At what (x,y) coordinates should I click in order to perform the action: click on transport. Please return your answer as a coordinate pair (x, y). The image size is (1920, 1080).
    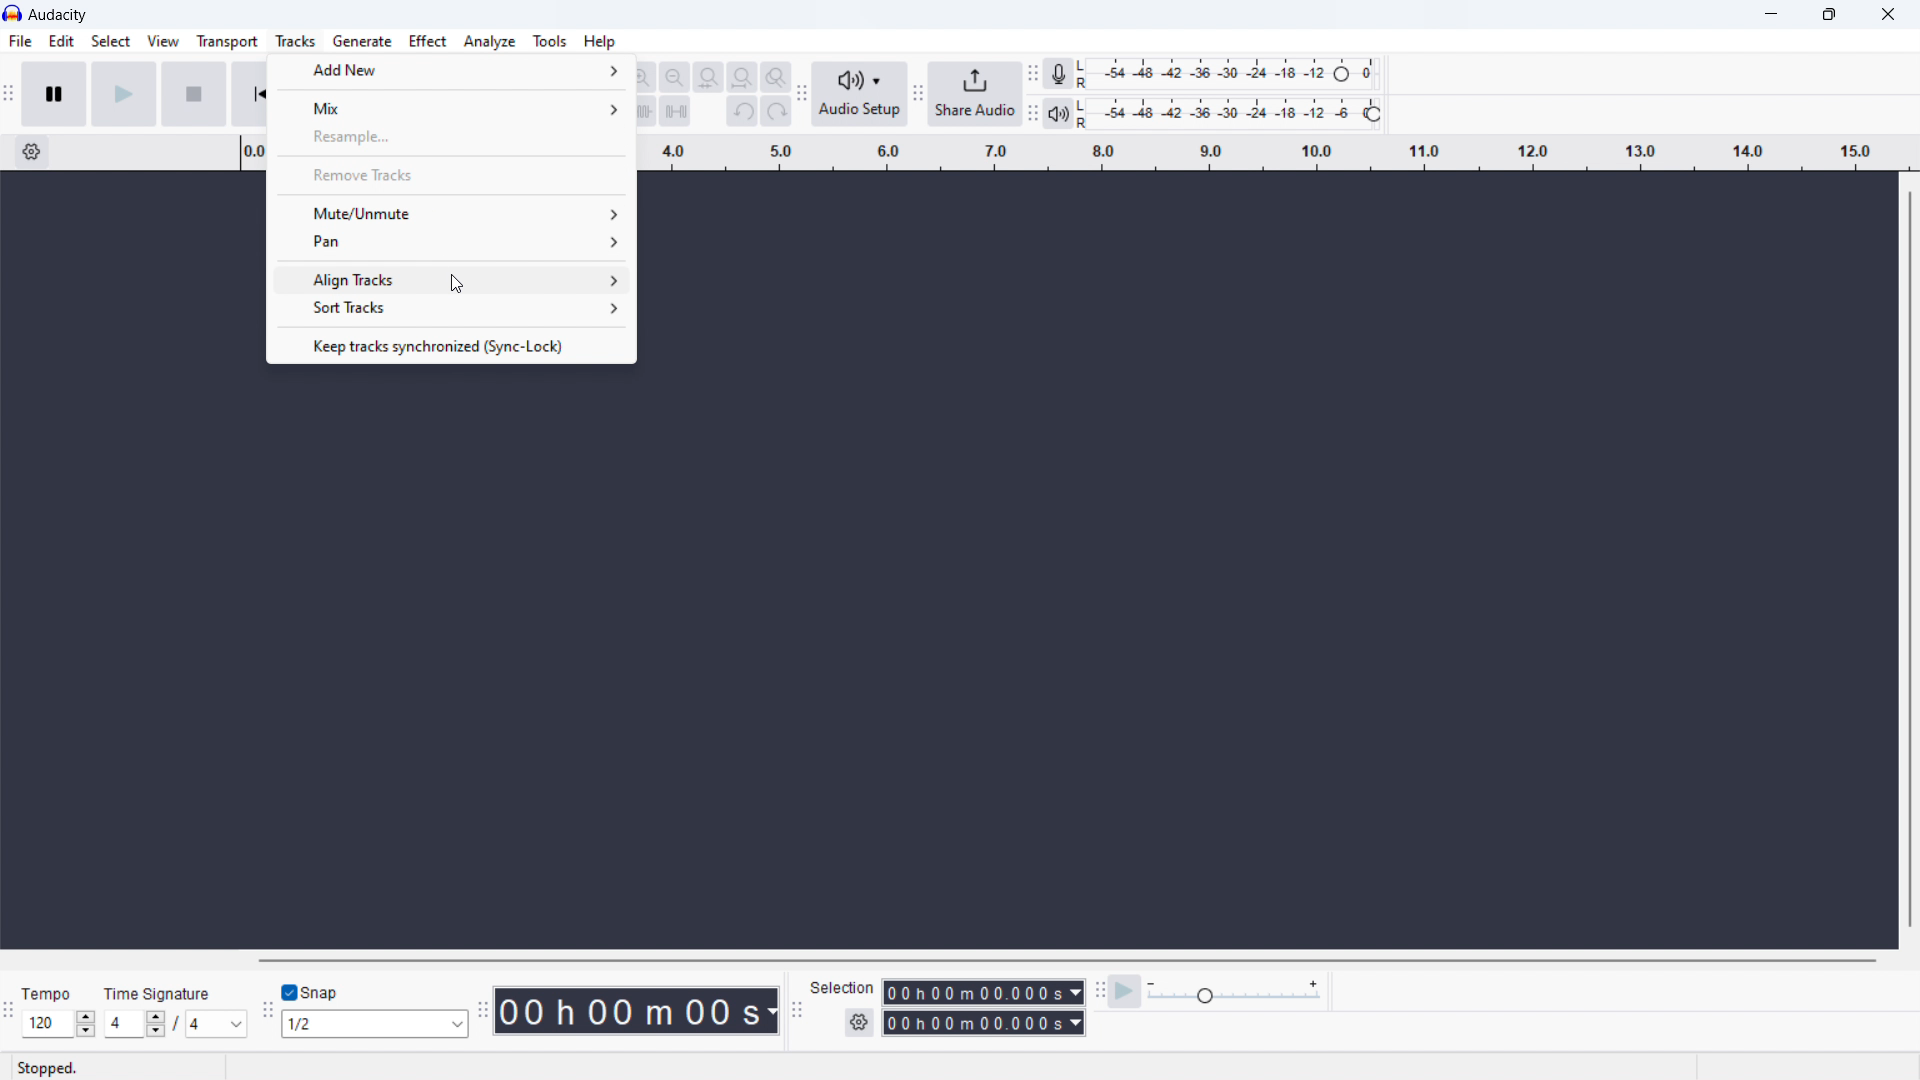
    Looking at the image, I should click on (228, 42).